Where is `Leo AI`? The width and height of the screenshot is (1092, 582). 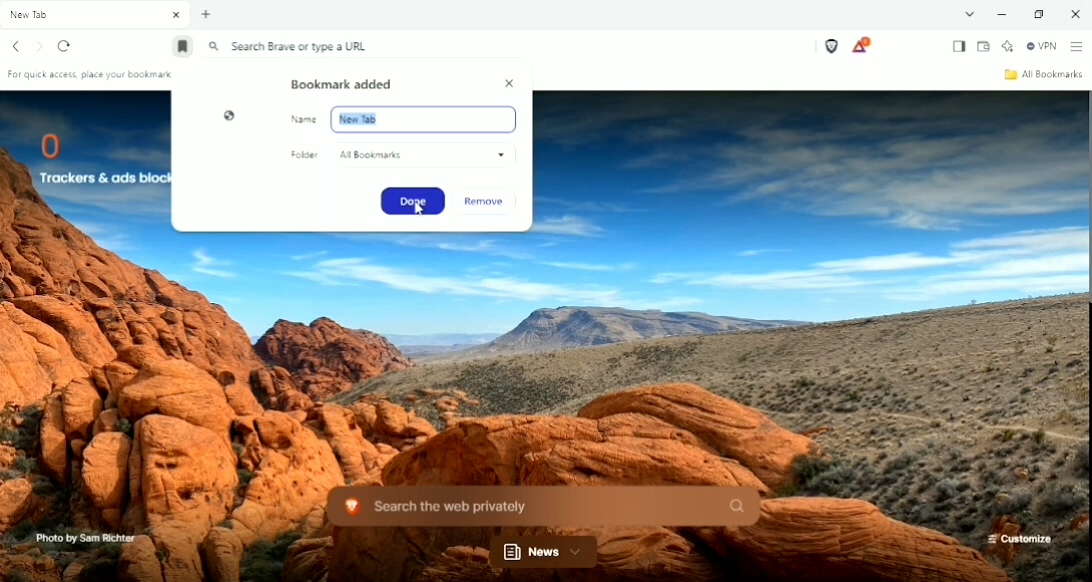
Leo AI is located at coordinates (1008, 45).